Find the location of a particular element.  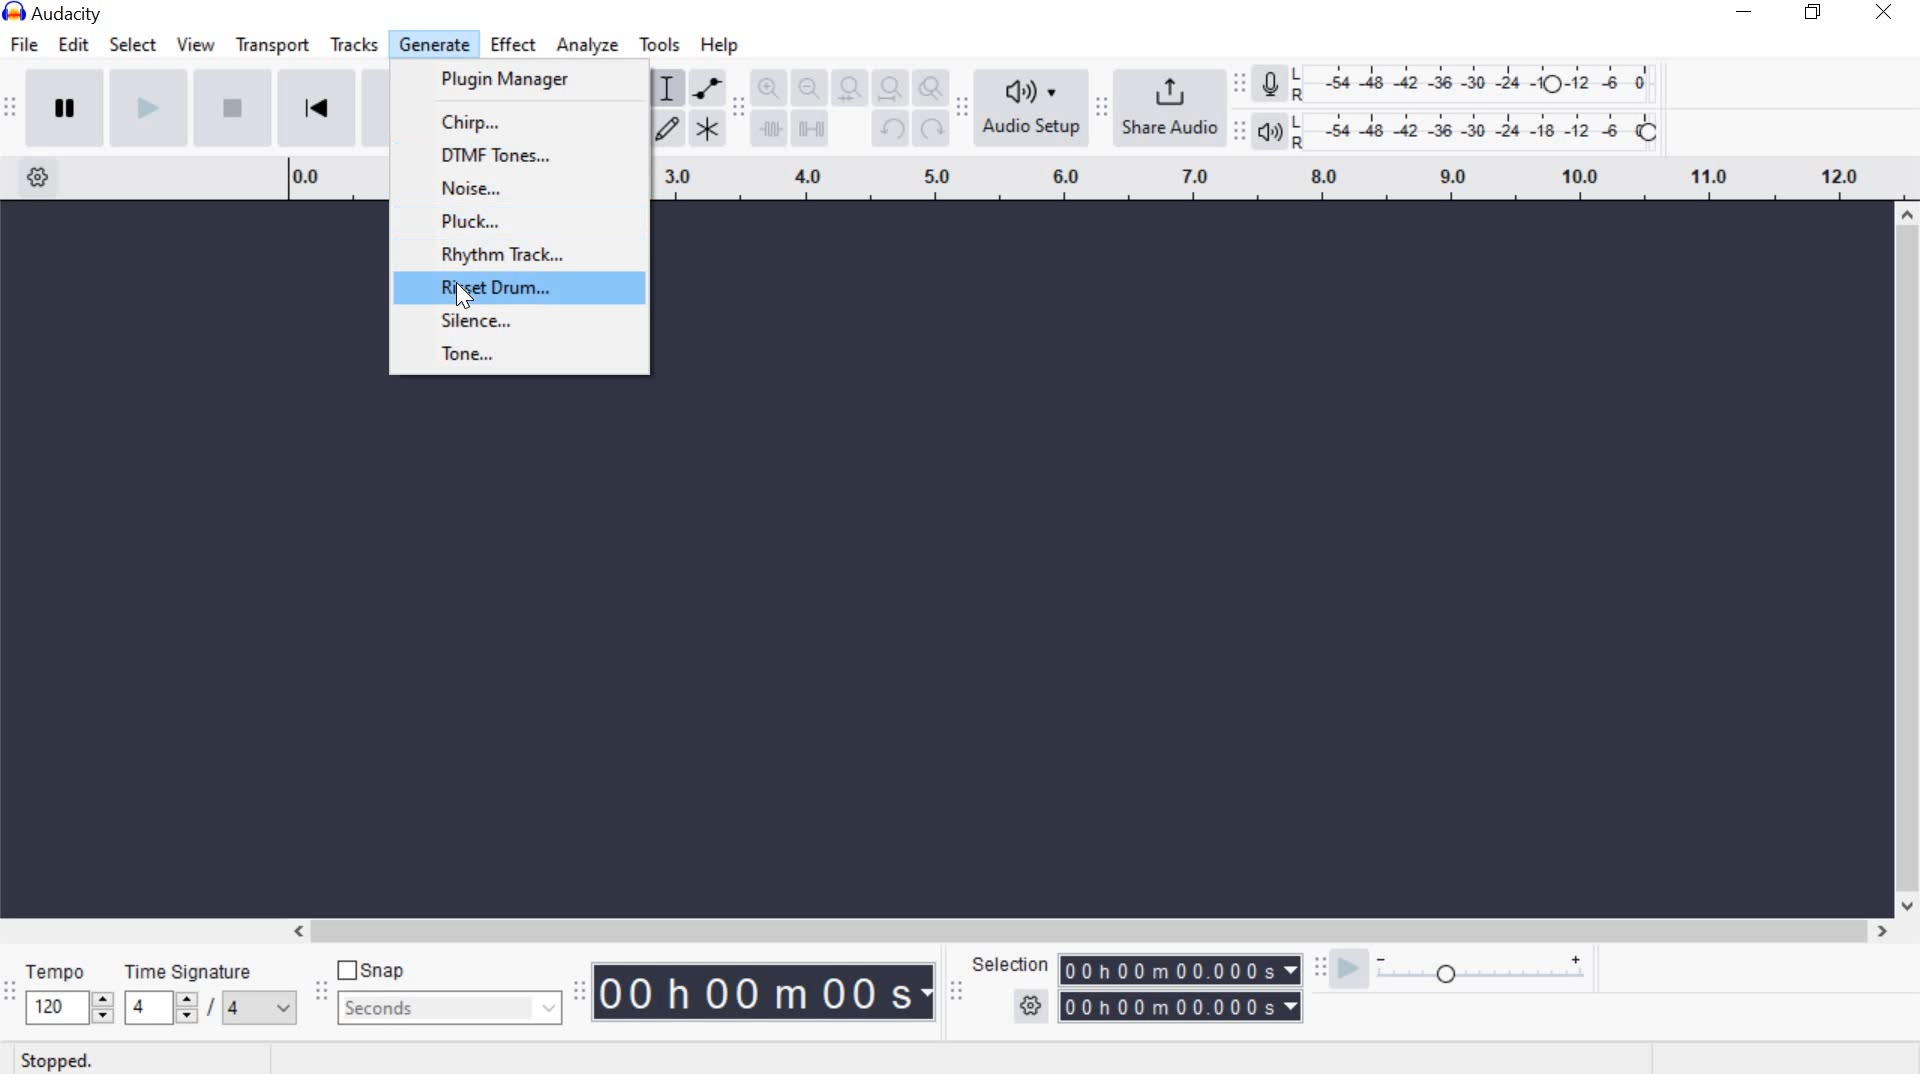

Skip to Start is located at coordinates (316, 106).